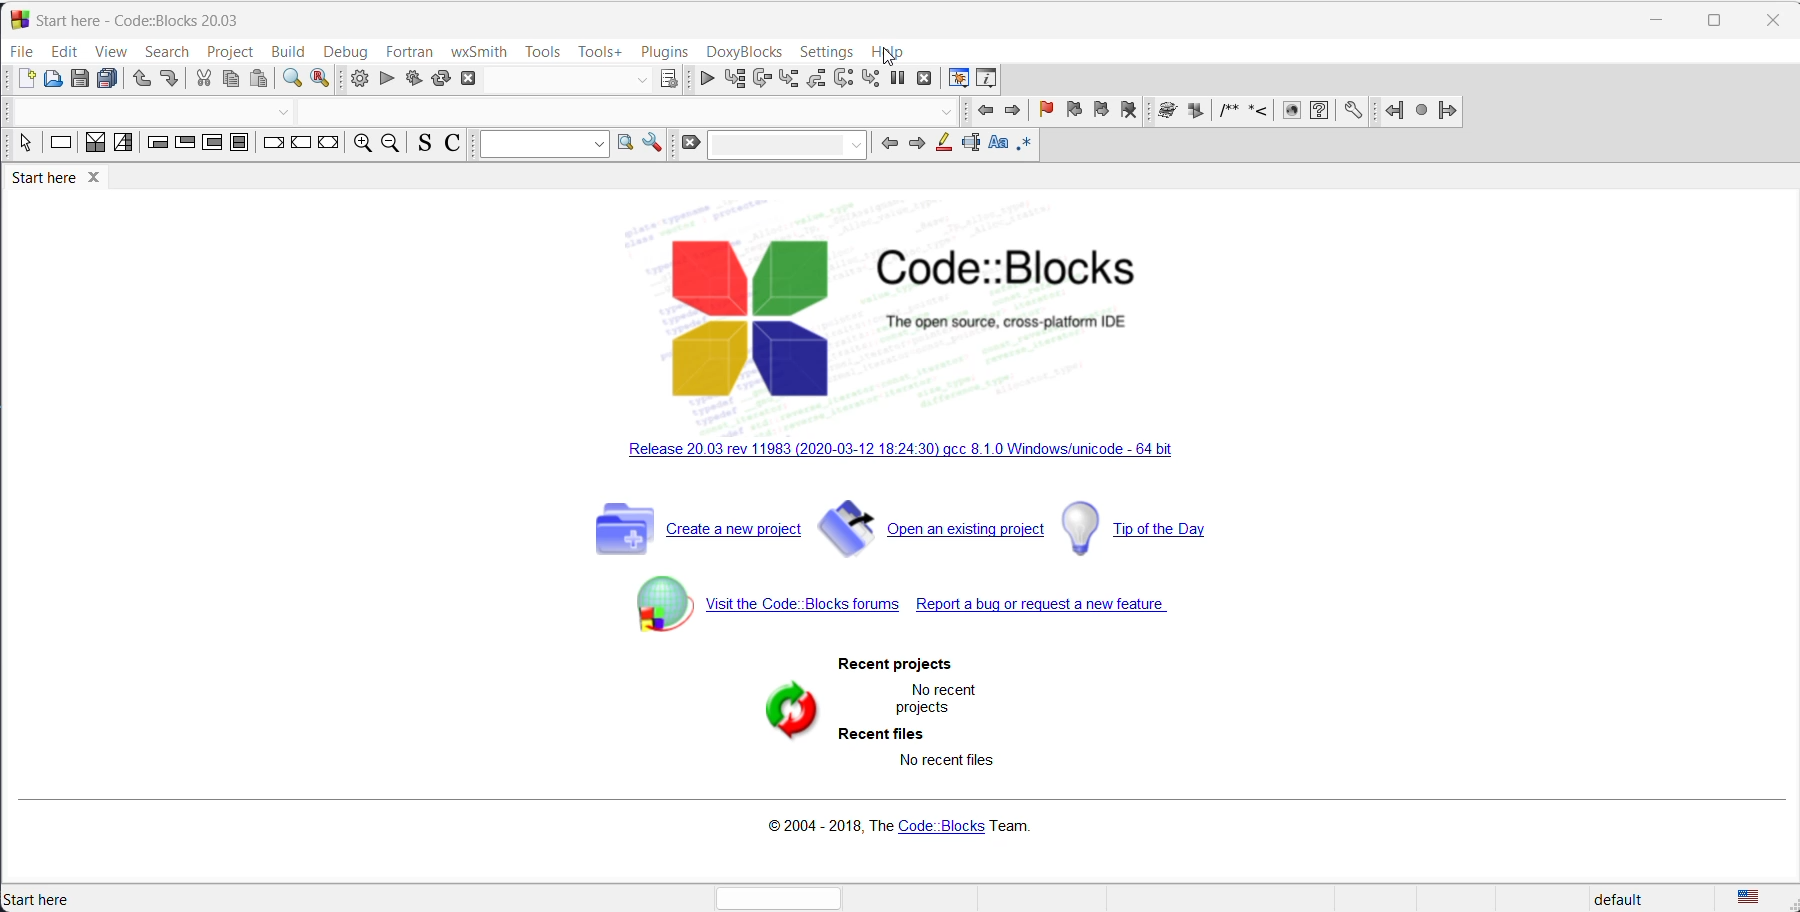  I want to click on replace, so click(321, 79).